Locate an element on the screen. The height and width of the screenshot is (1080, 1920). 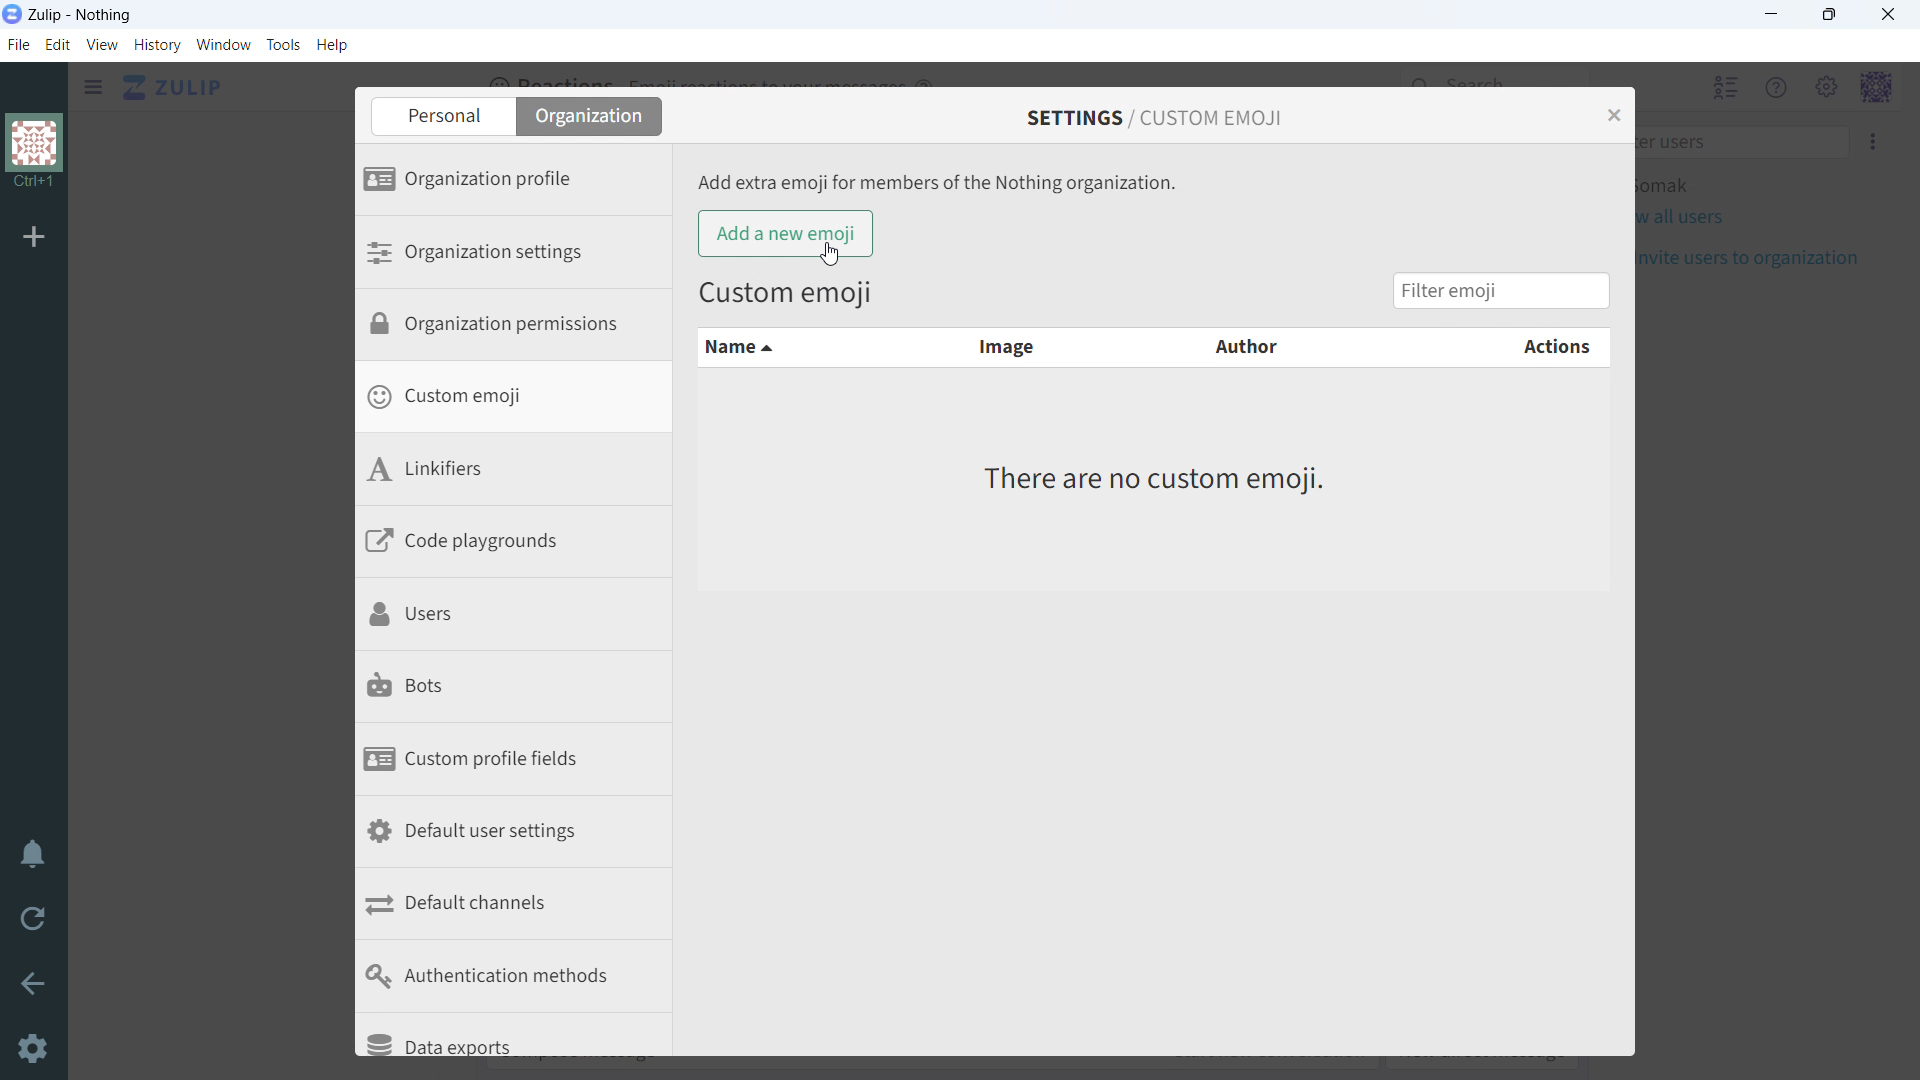
add a new emoji is located at coordinates (785, 234).